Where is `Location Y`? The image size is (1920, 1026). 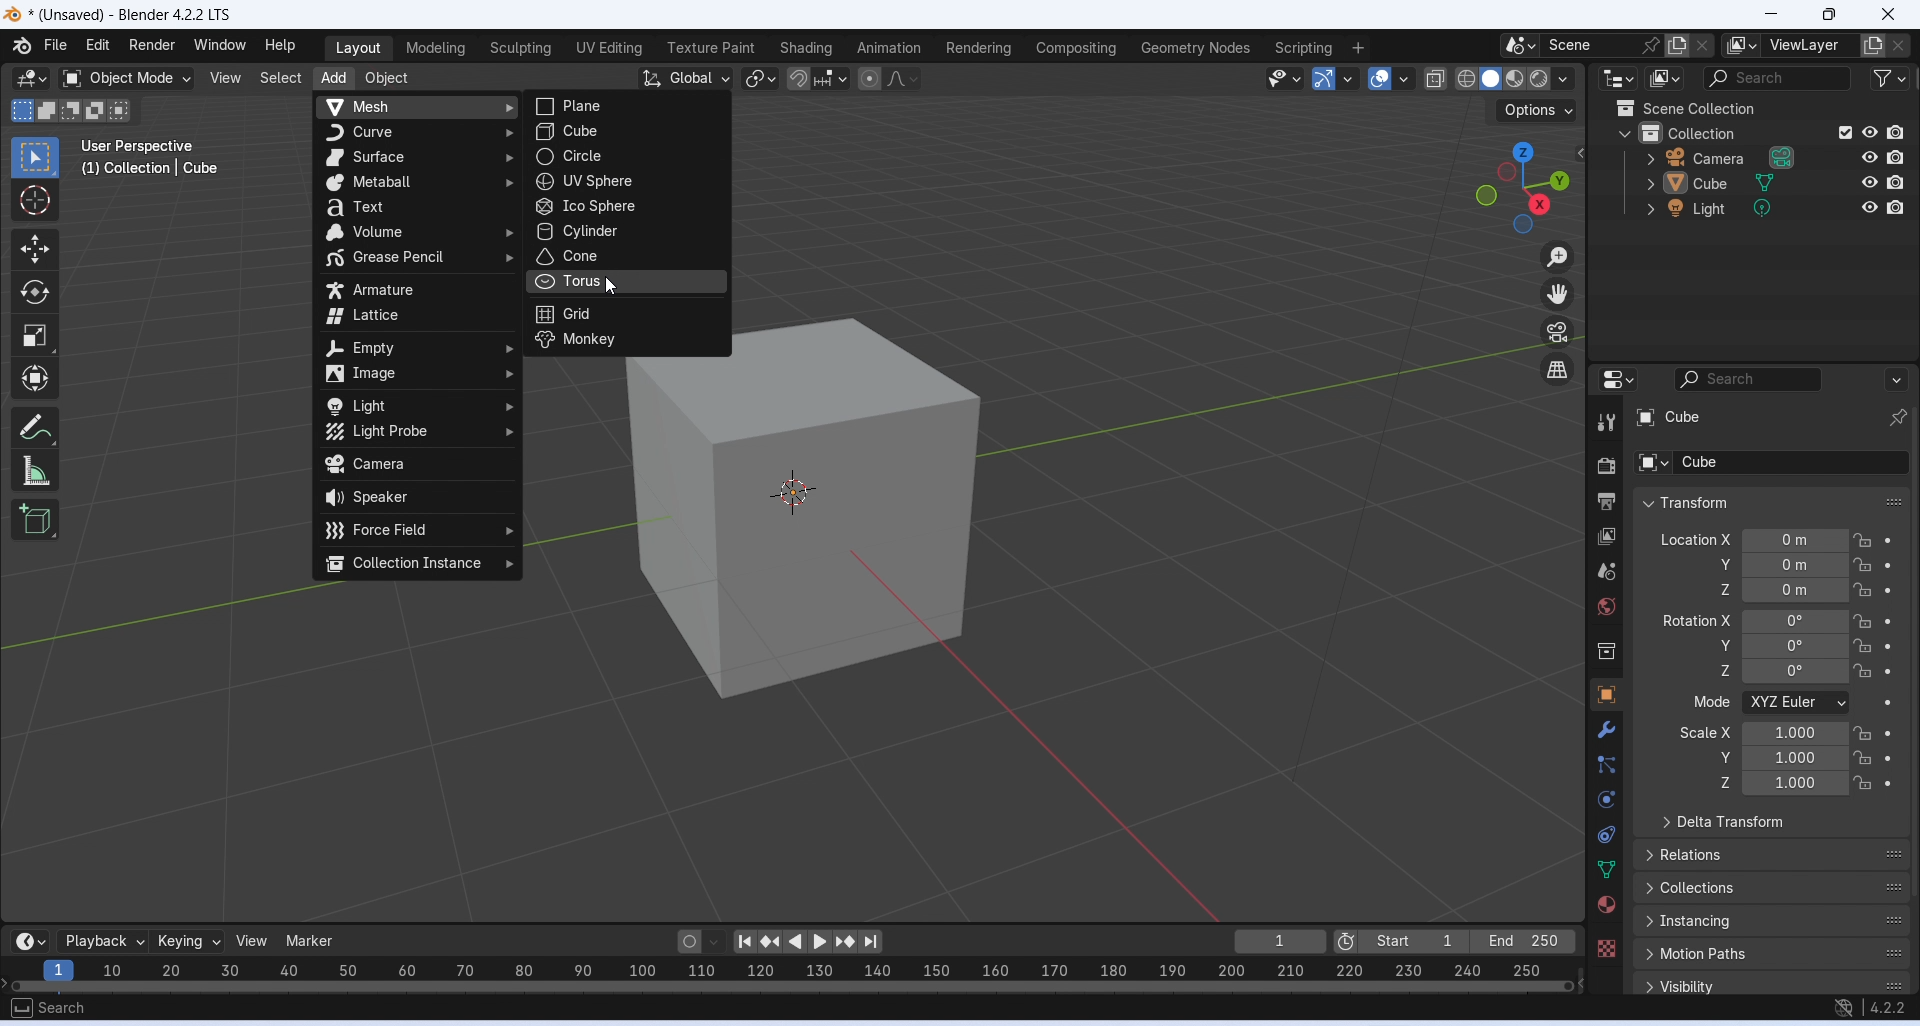
Location Y is located at coordinates (1721, 565).